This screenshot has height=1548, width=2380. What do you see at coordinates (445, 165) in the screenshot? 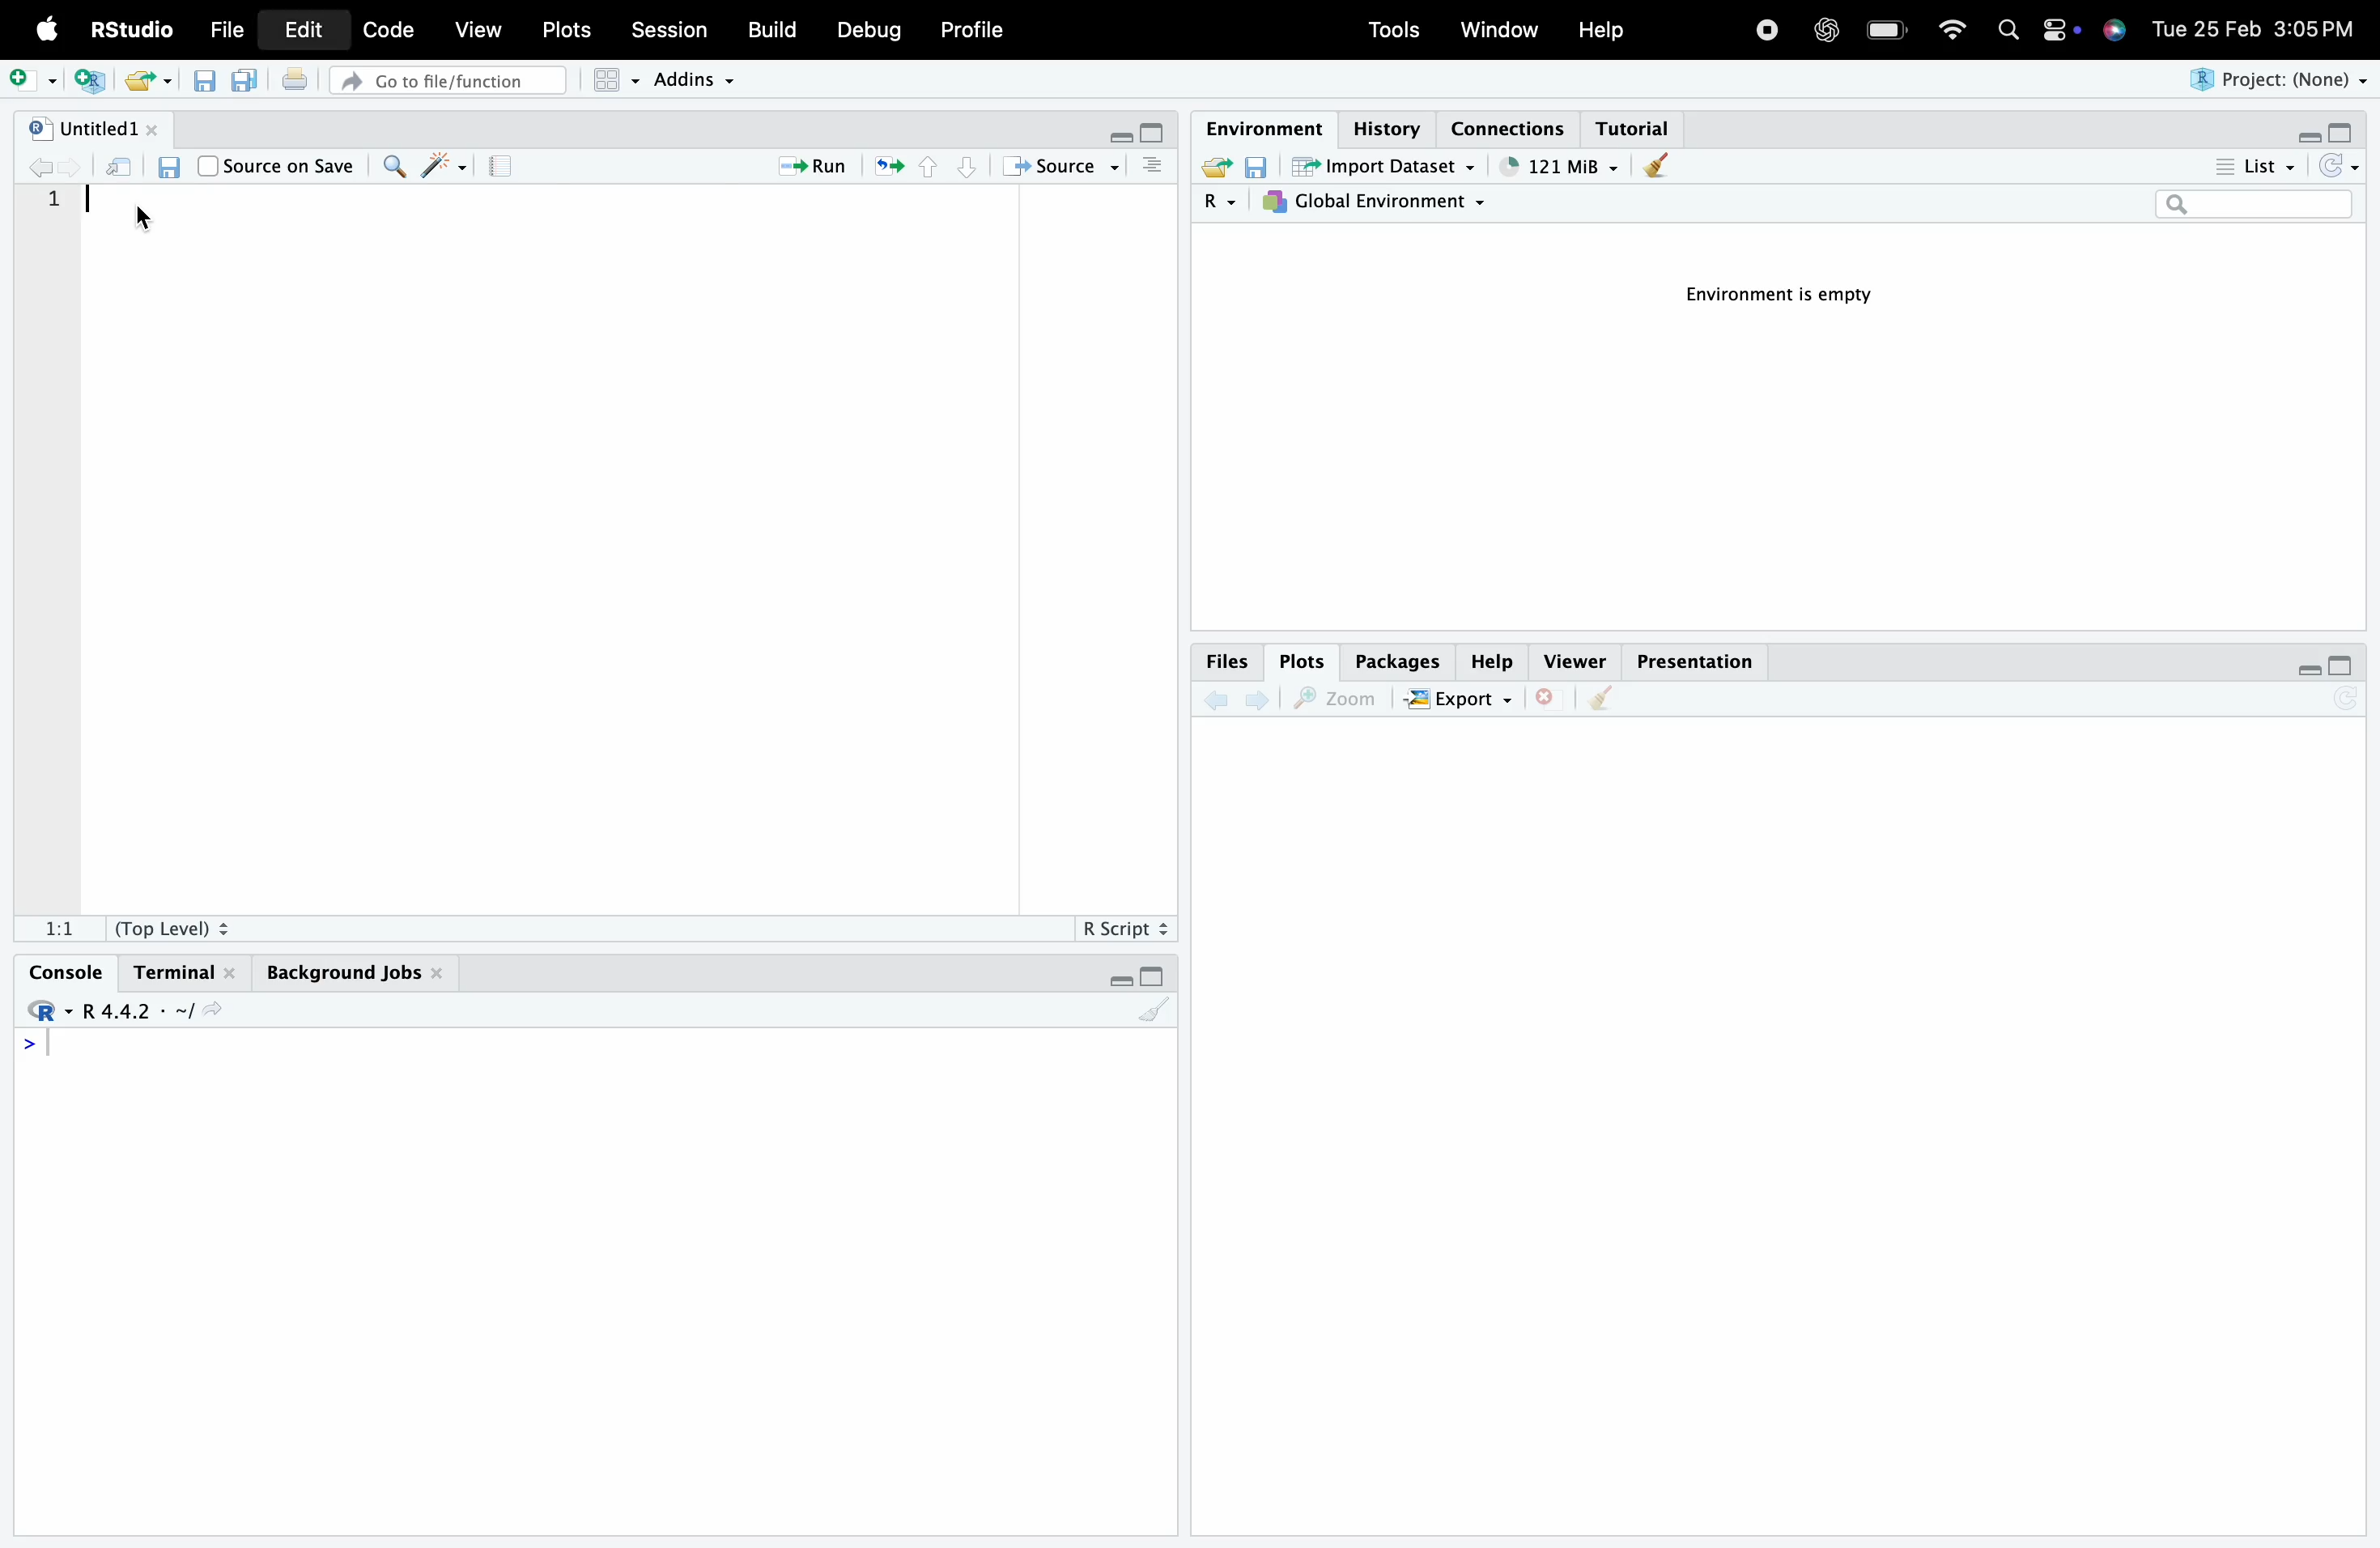
I see `Code Tools` at bounding box center [445, 165].